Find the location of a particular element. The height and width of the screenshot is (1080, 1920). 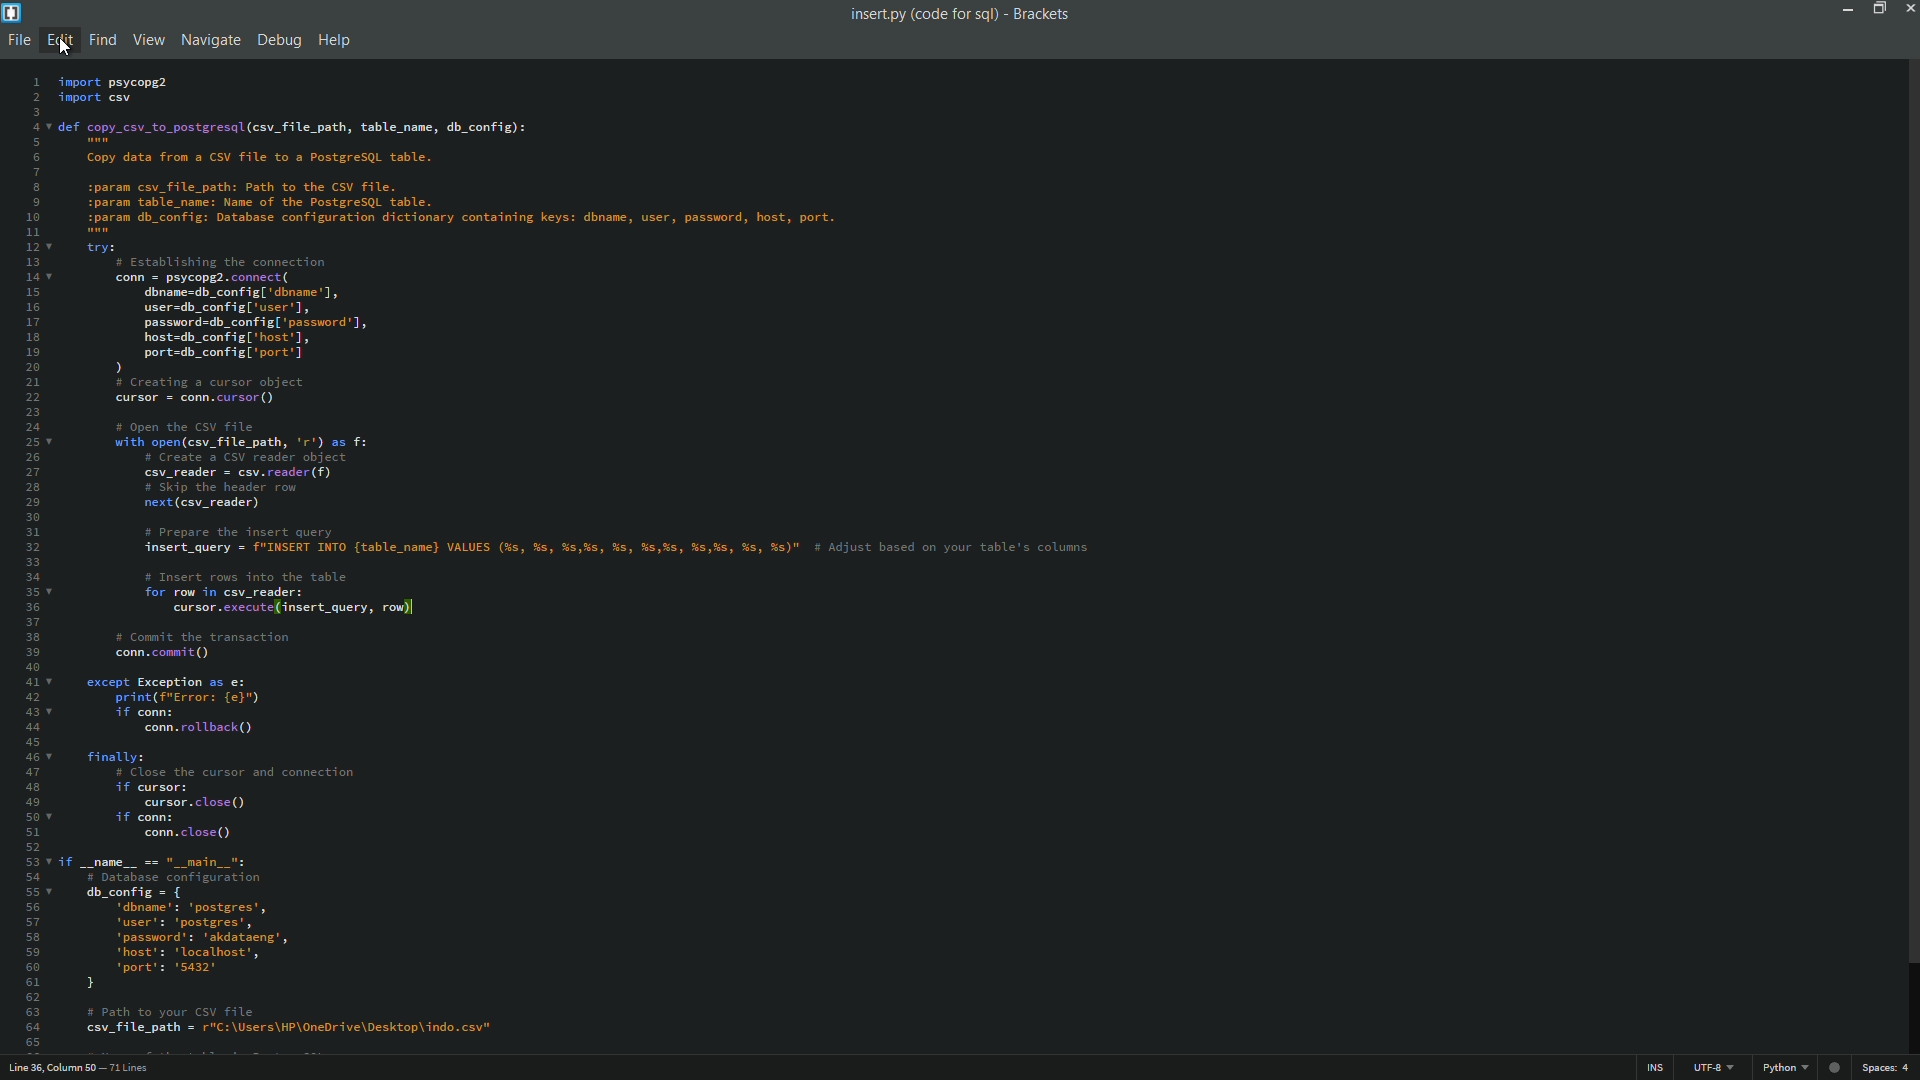

cursor position is located at coordinates (52, 1068).